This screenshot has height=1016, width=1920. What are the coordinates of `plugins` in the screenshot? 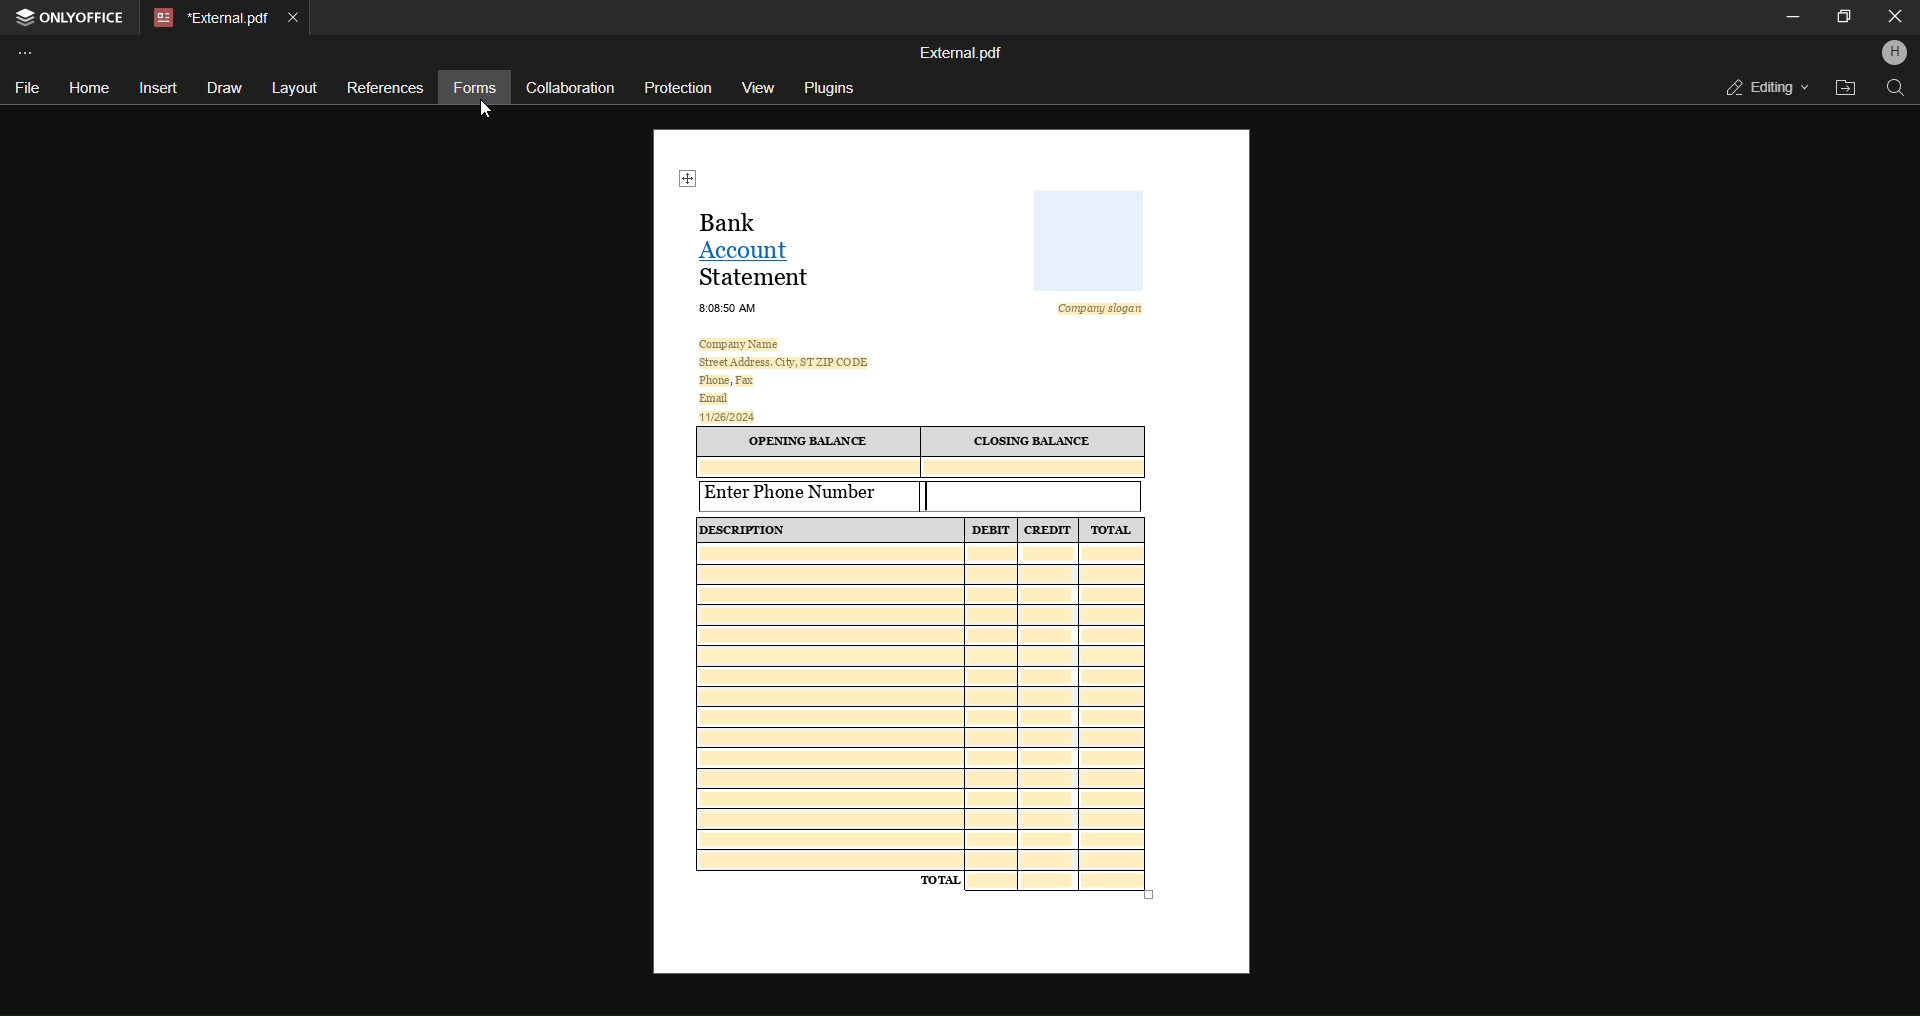 It's located at (831, 89).